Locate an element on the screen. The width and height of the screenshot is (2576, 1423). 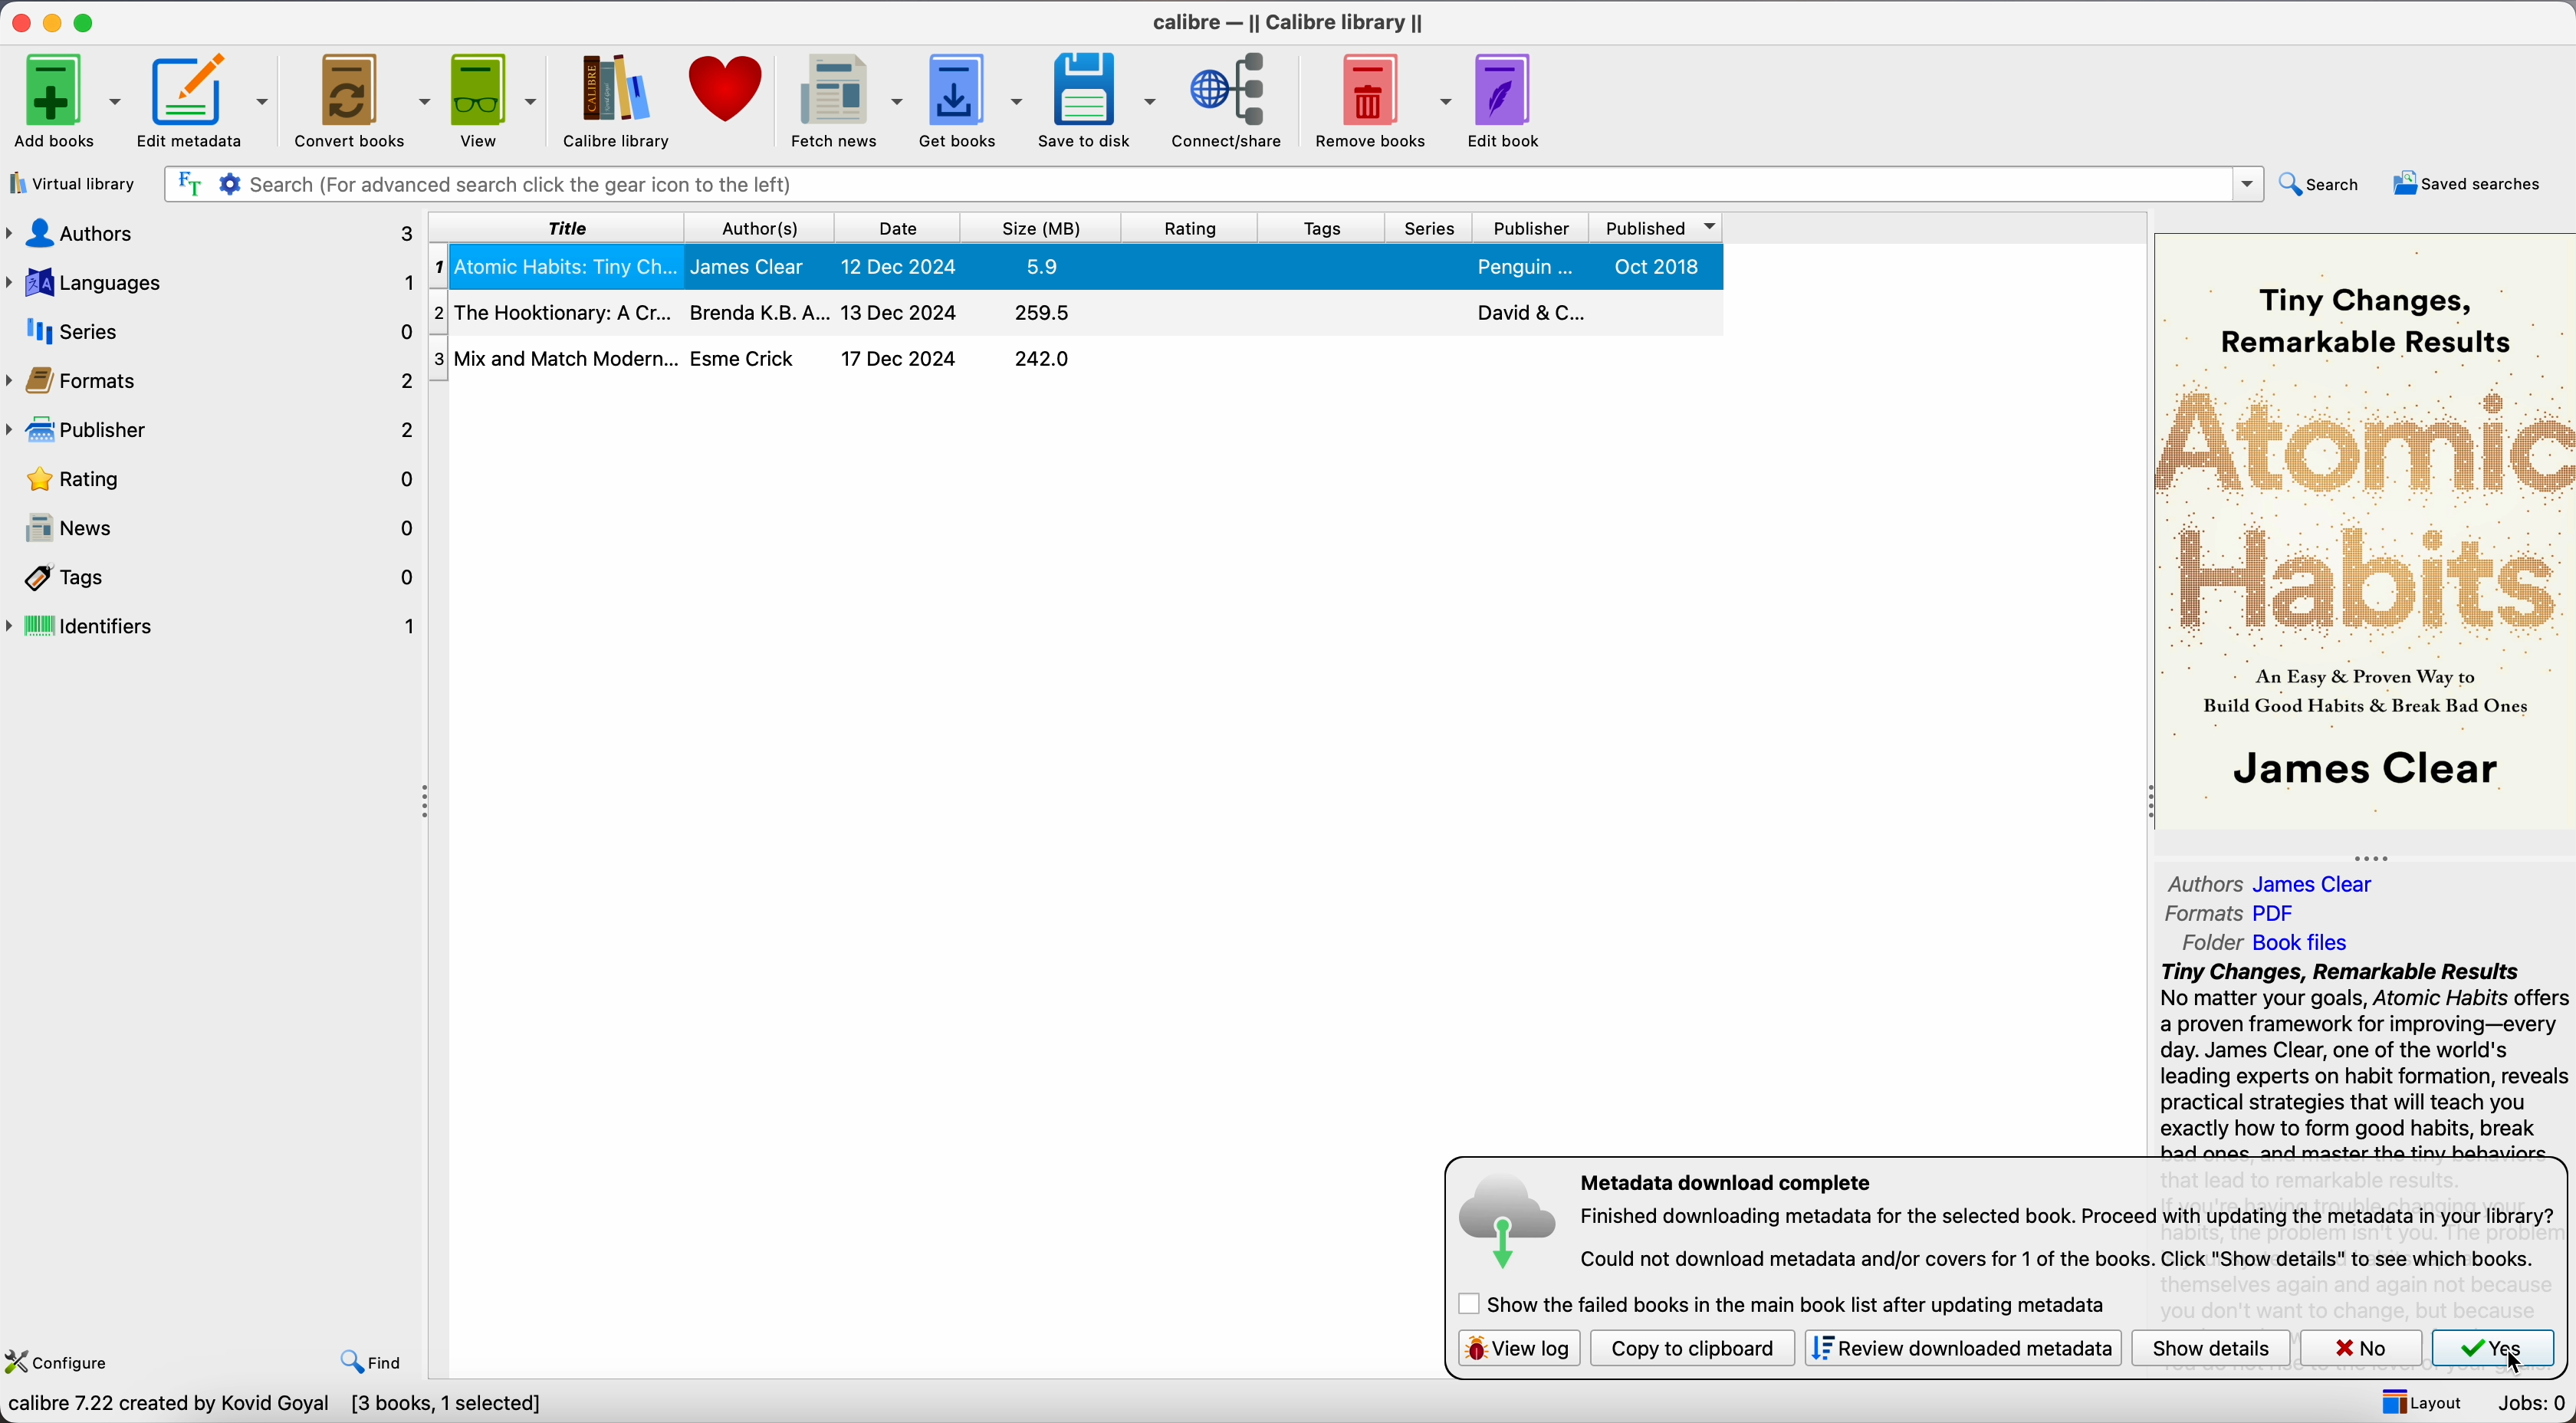
publisher is located at coordinates (1529, 228).